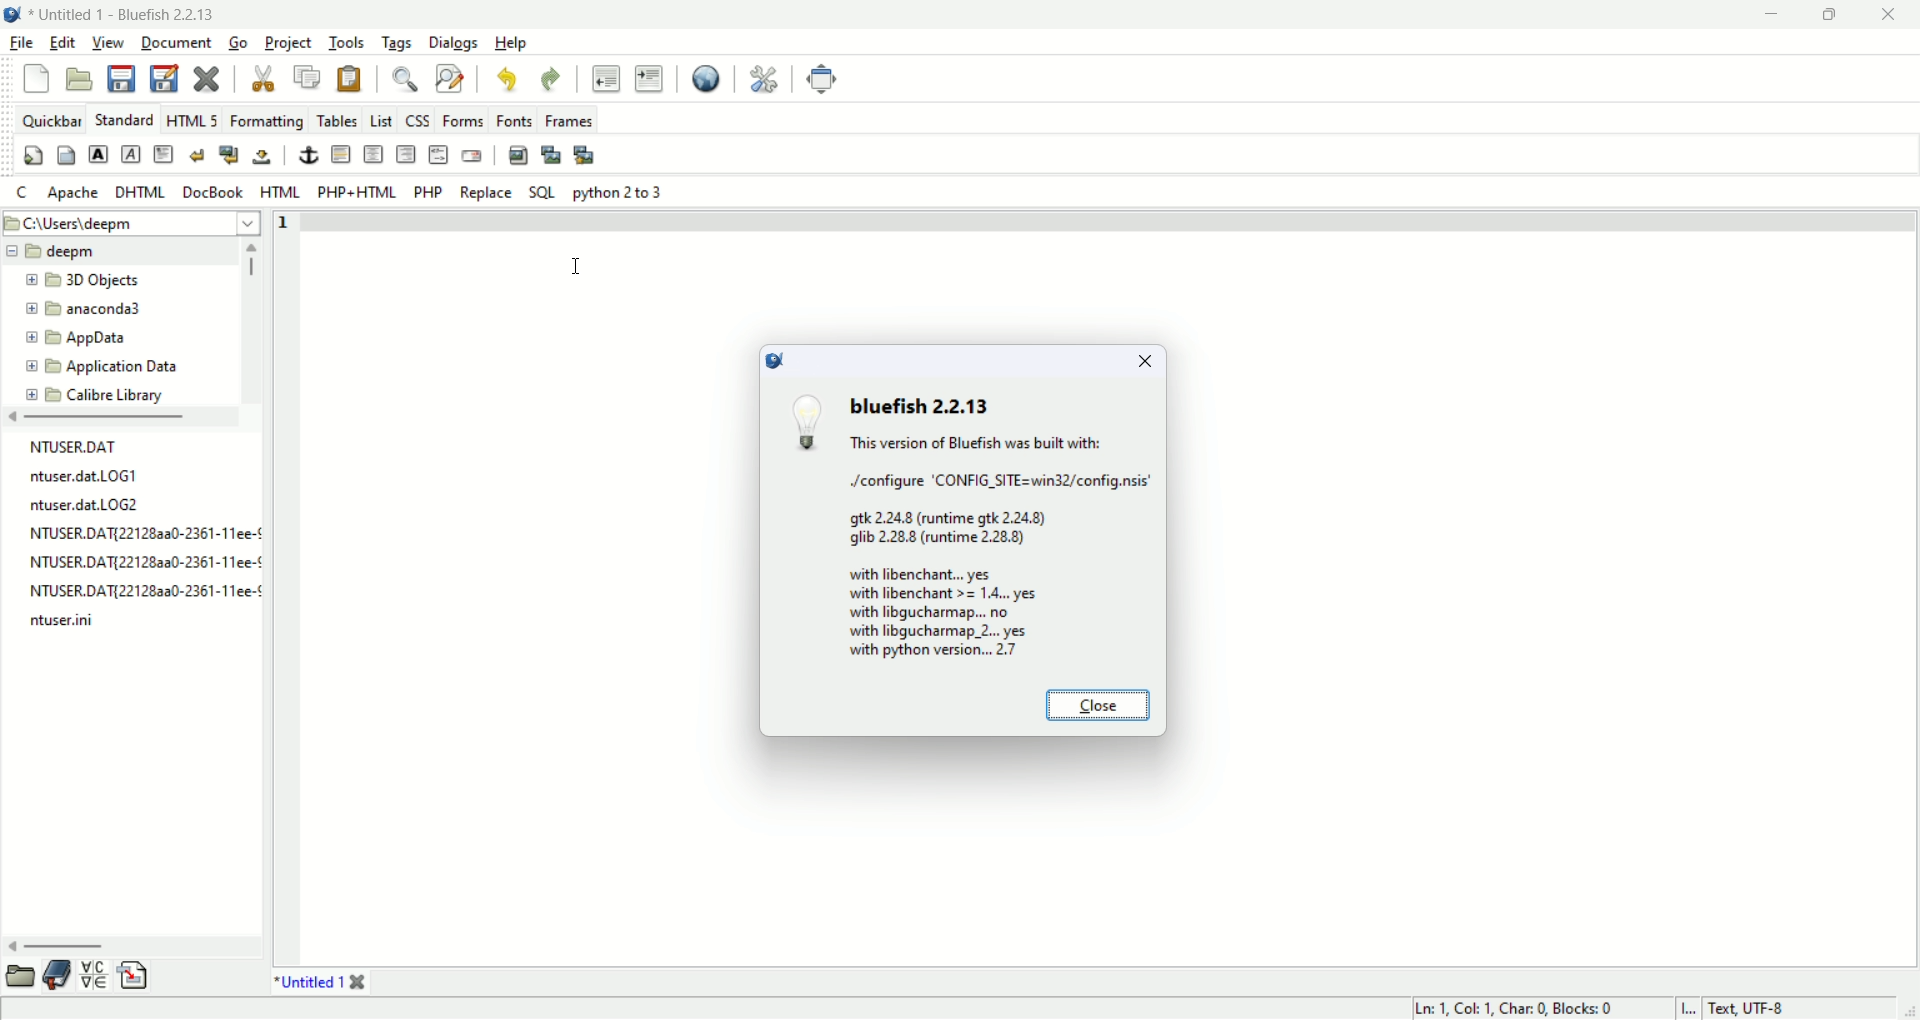 This screenshot has width=1920, height=1020. Describe the element at coordinates (63, 624) in the screenshot. I see `file name` at that location.